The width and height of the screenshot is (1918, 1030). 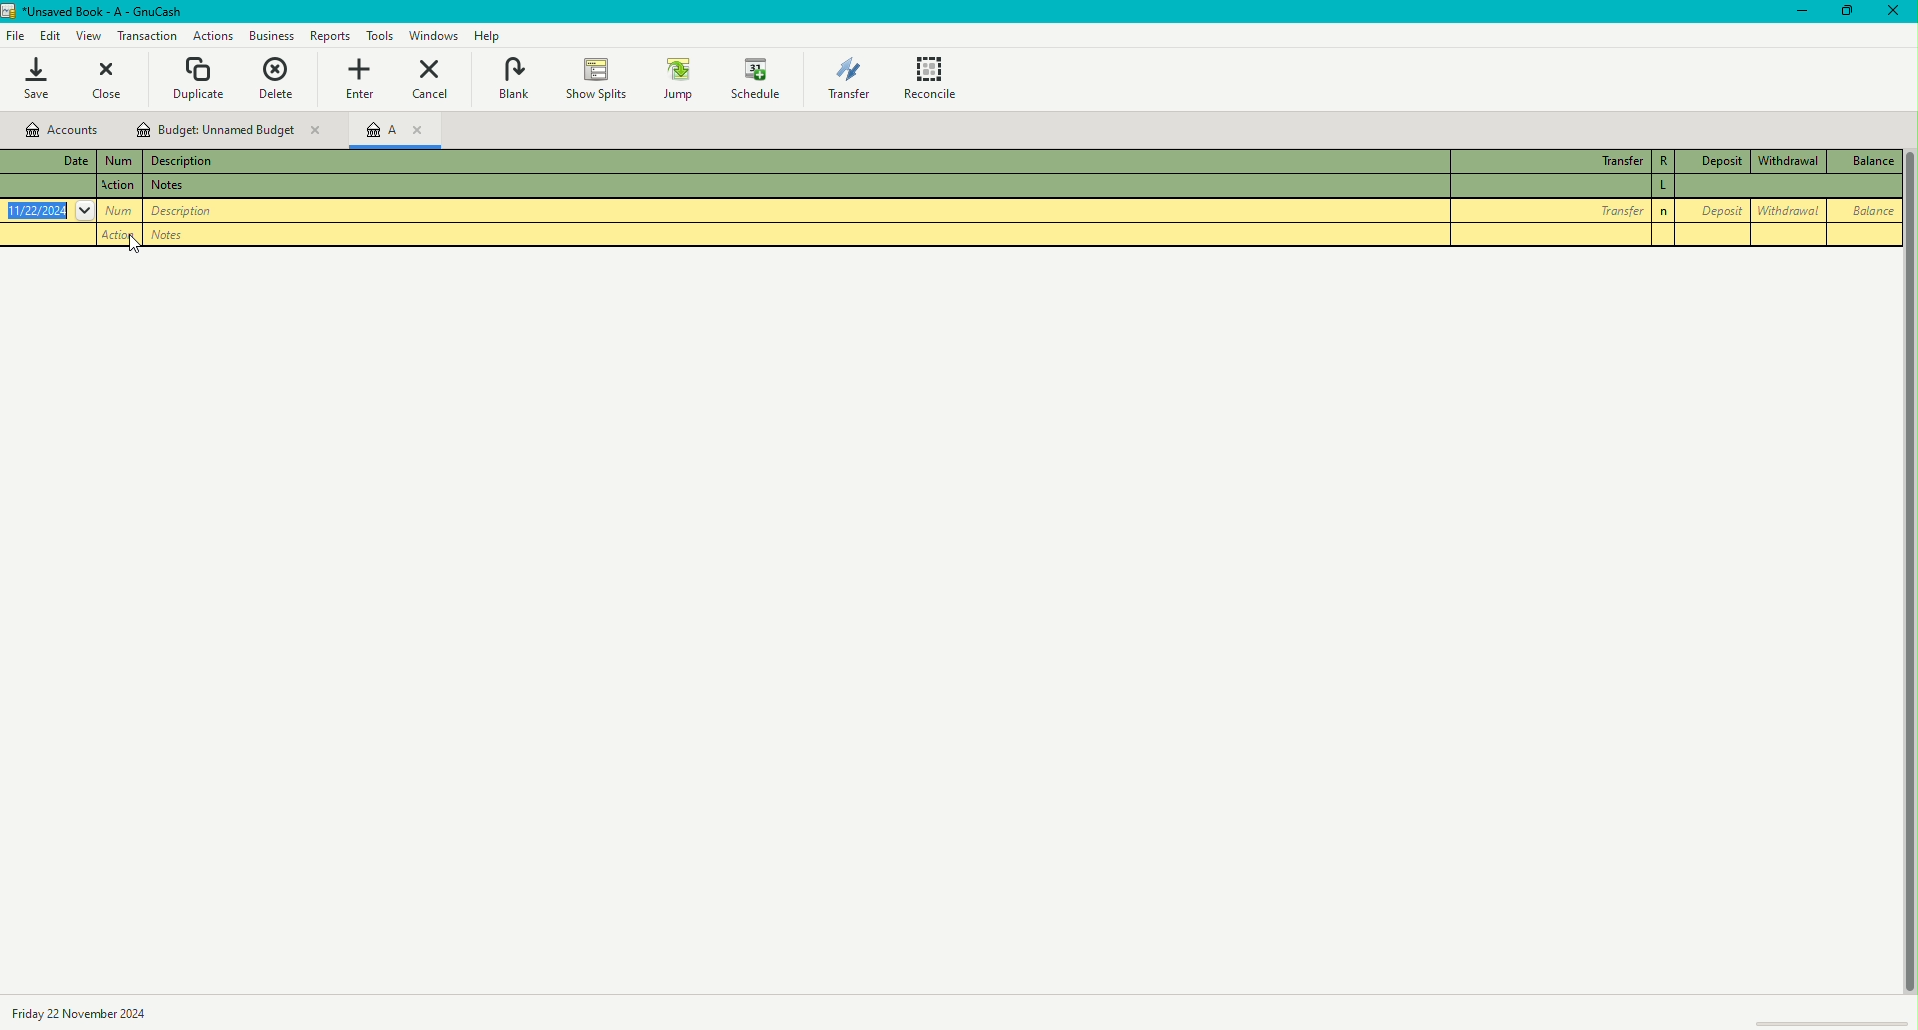 I want to click on Withdrawal, so click(x=1788, y=211).